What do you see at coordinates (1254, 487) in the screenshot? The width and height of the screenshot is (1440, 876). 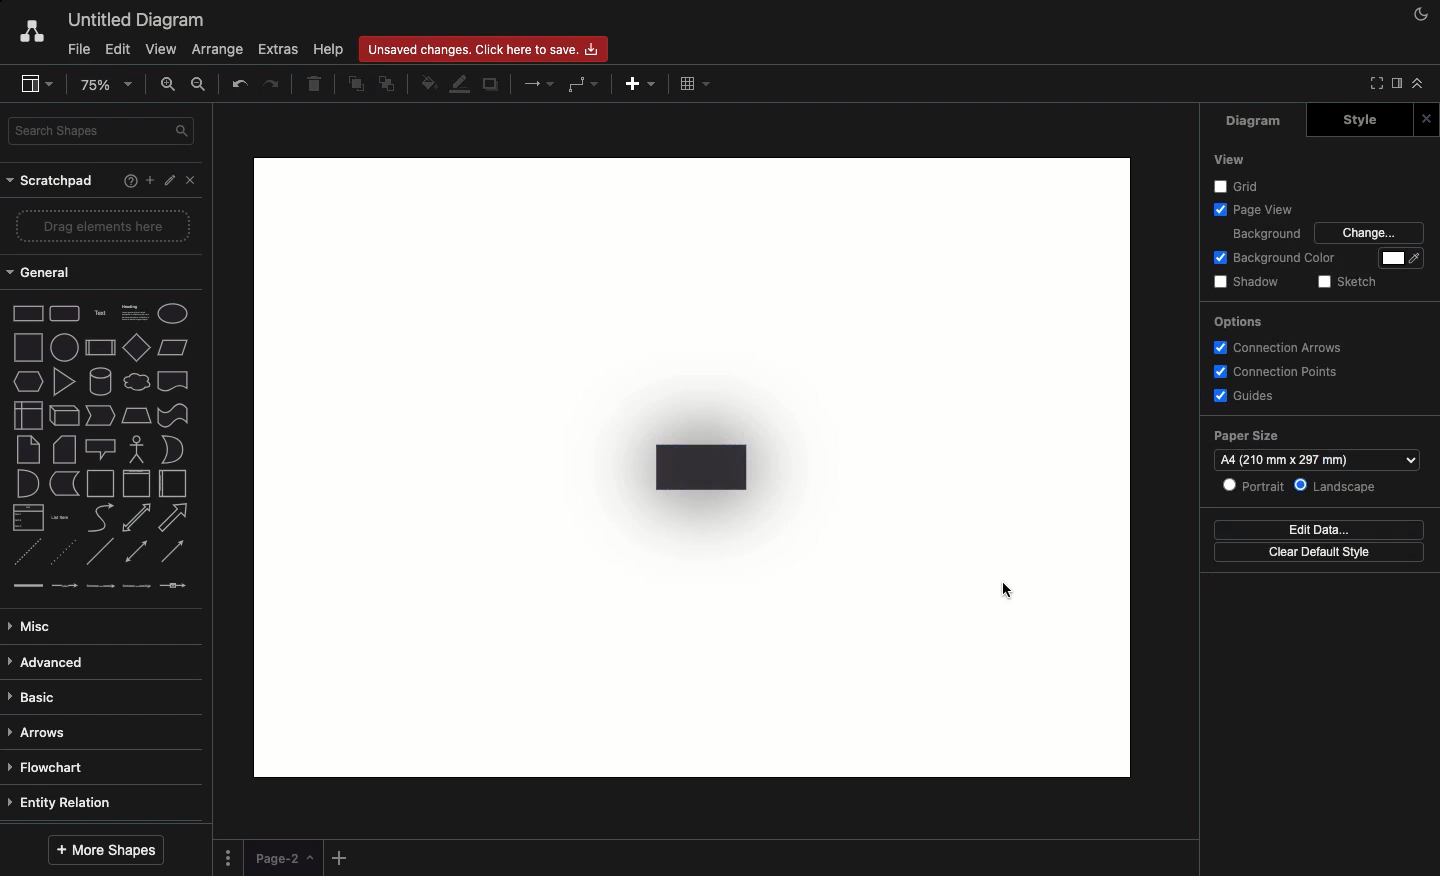 I see `Portrait` at bounding box center [1254, 487].